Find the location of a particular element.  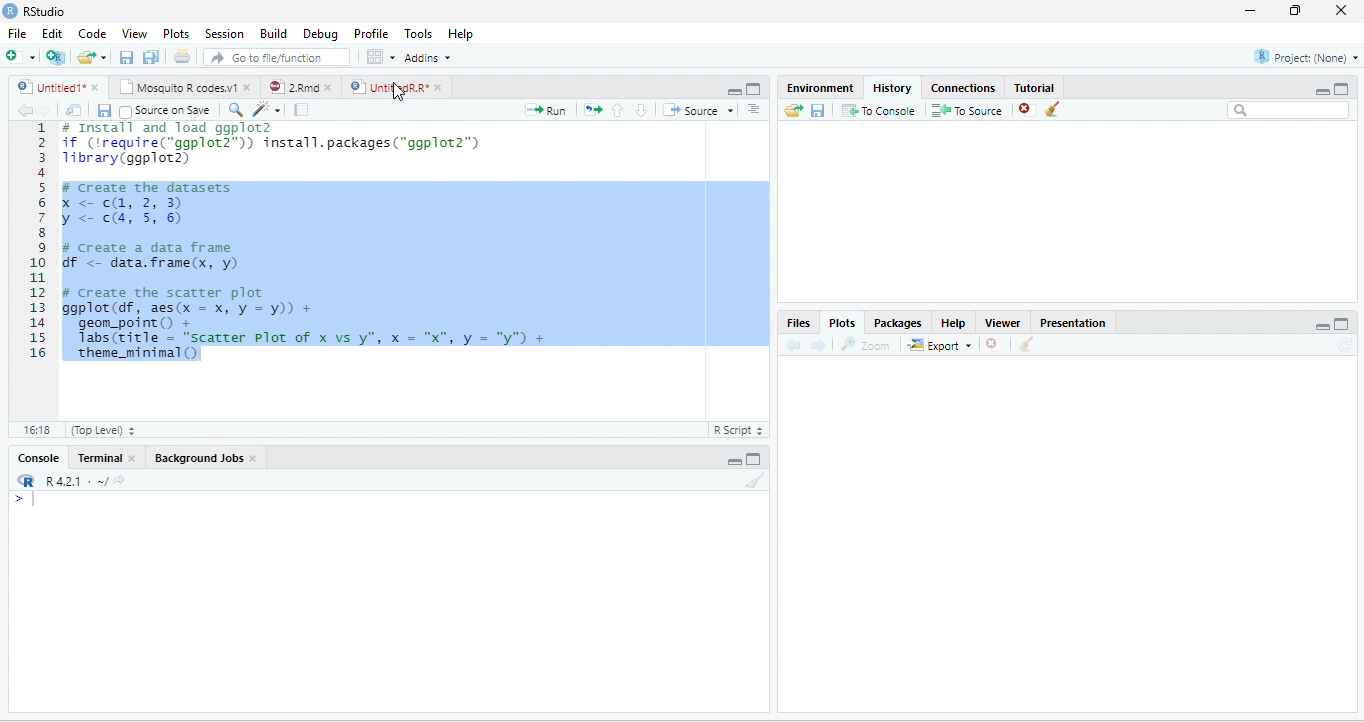

History is located at coordinates (891, 88).